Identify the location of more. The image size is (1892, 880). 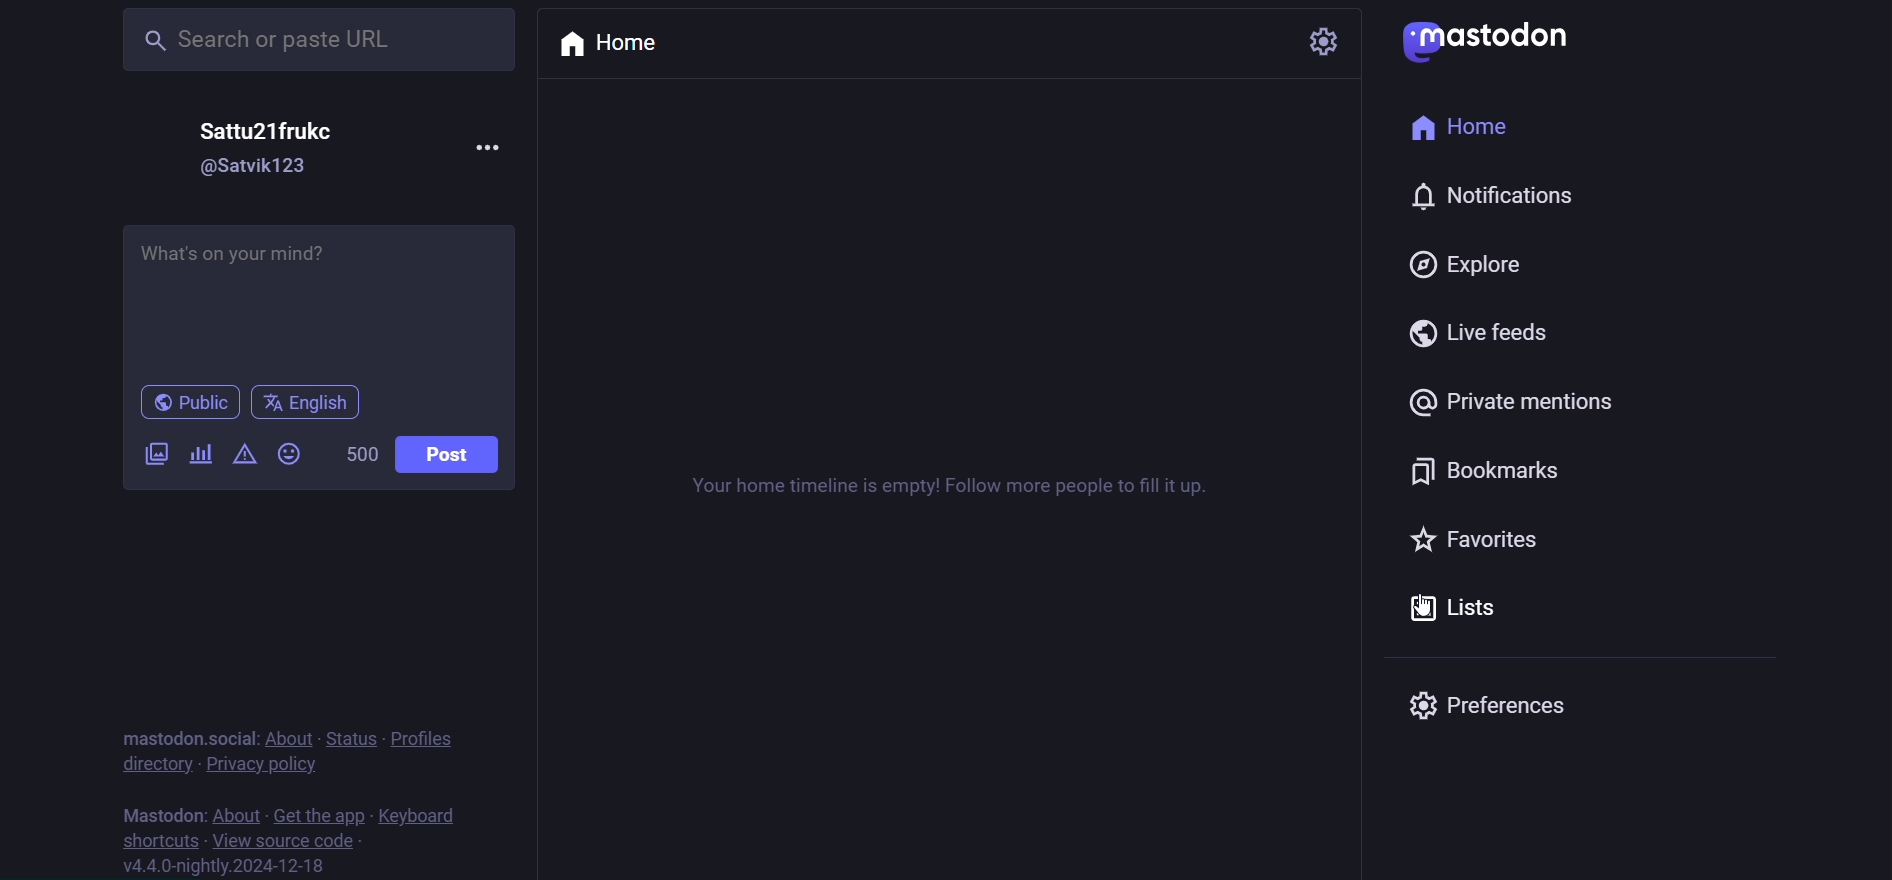
(495, 146).